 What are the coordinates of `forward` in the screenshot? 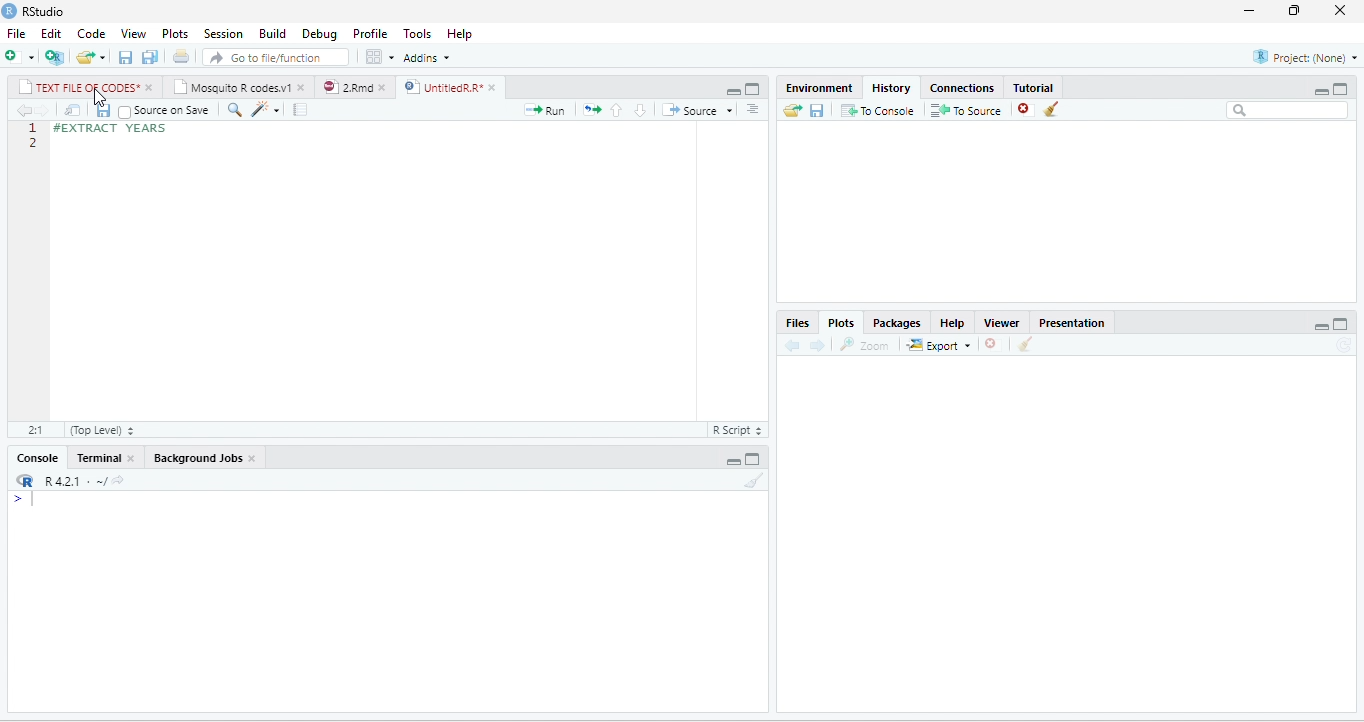 It's located at (43, 110).